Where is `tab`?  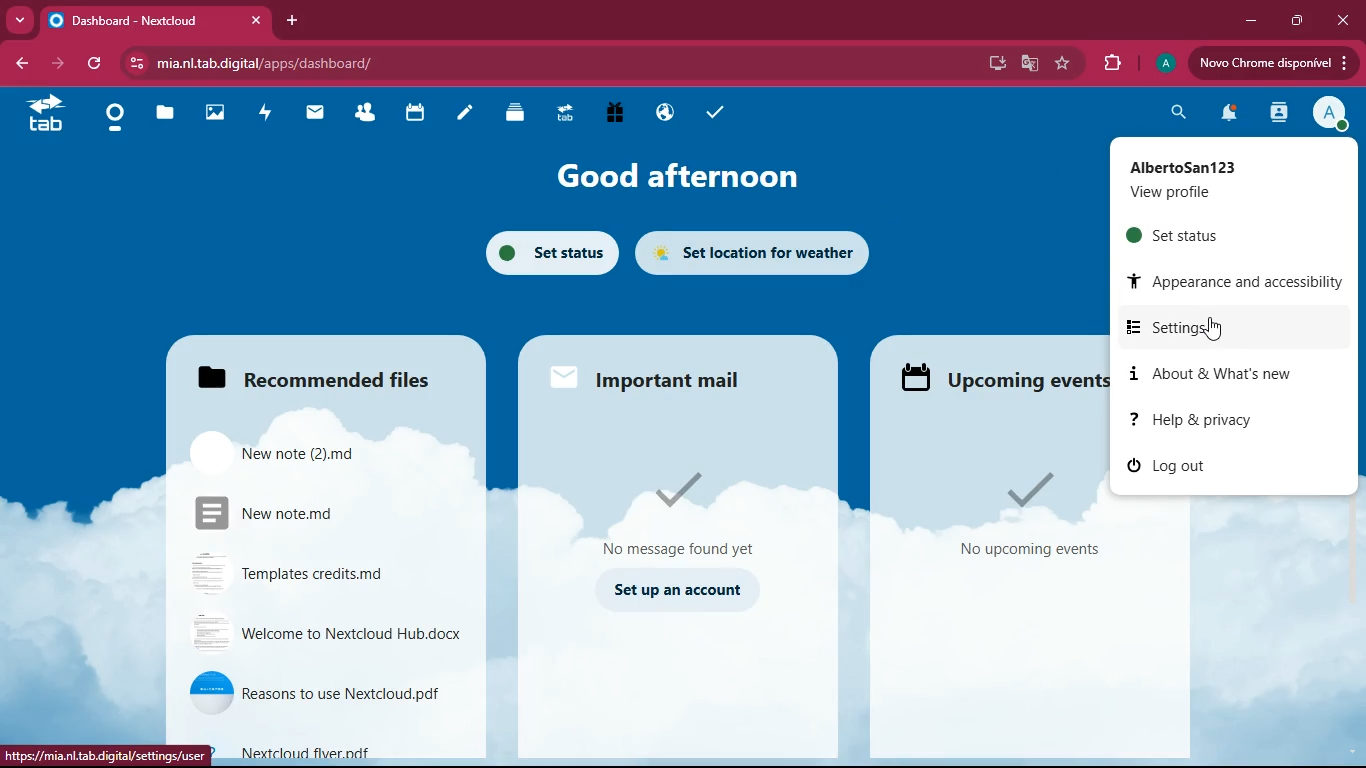
tab is located at coordinates (44, 115).